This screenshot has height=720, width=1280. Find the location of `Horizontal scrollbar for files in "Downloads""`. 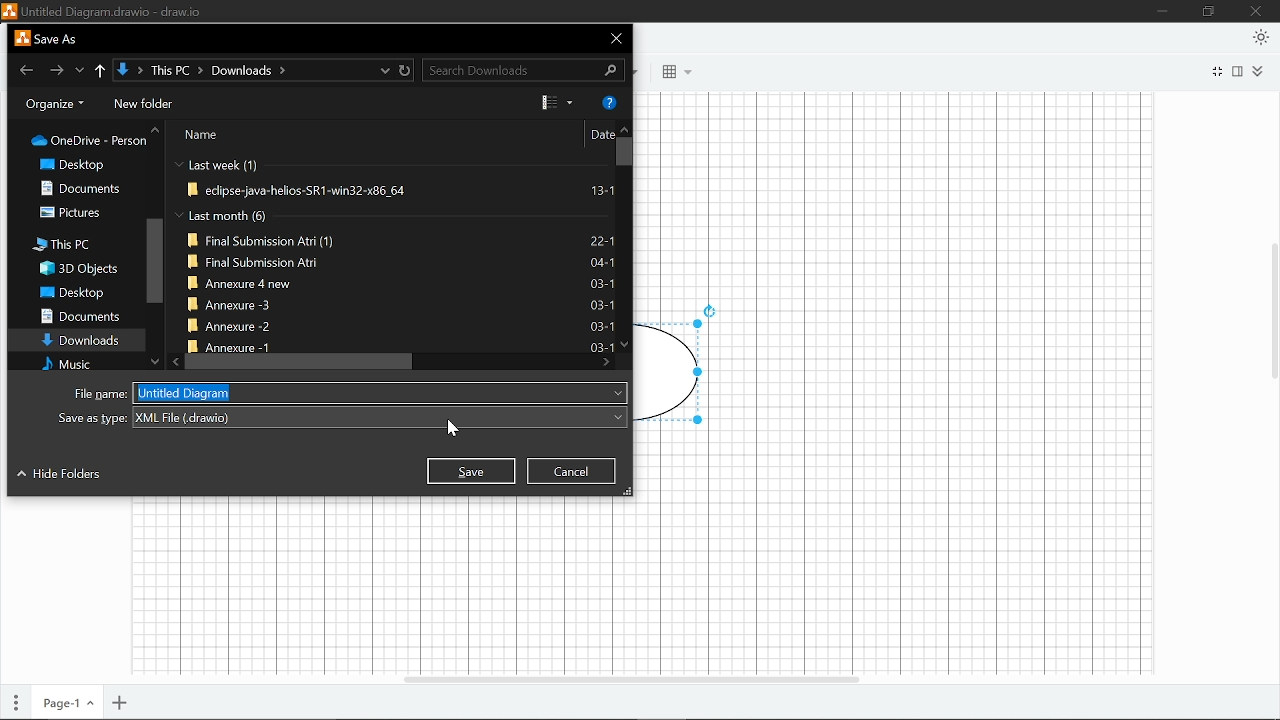

Horizontal scrollbar for files in "Downloads"" is located at coordinates (303, 361).